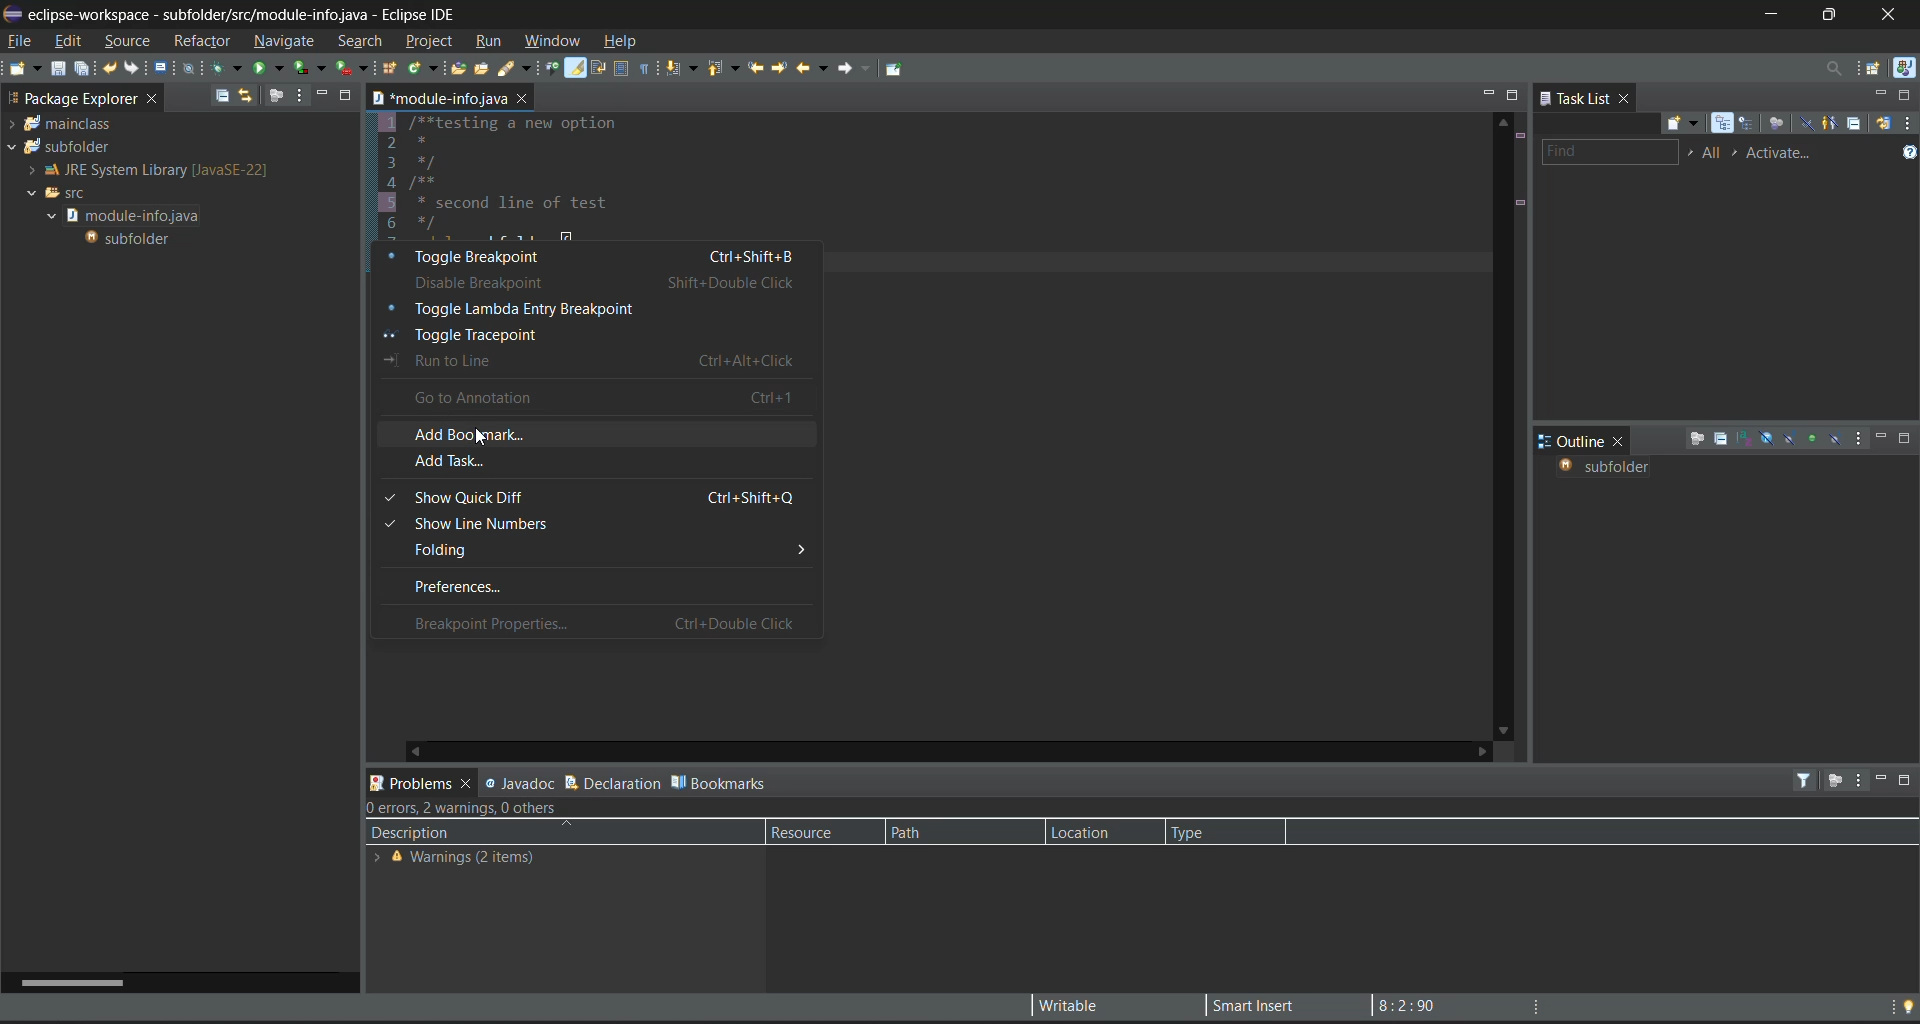 Image resolution: width=1920 pixels, height=1024 pixels. I want to click on tip of the day, so click(1908, 1005).